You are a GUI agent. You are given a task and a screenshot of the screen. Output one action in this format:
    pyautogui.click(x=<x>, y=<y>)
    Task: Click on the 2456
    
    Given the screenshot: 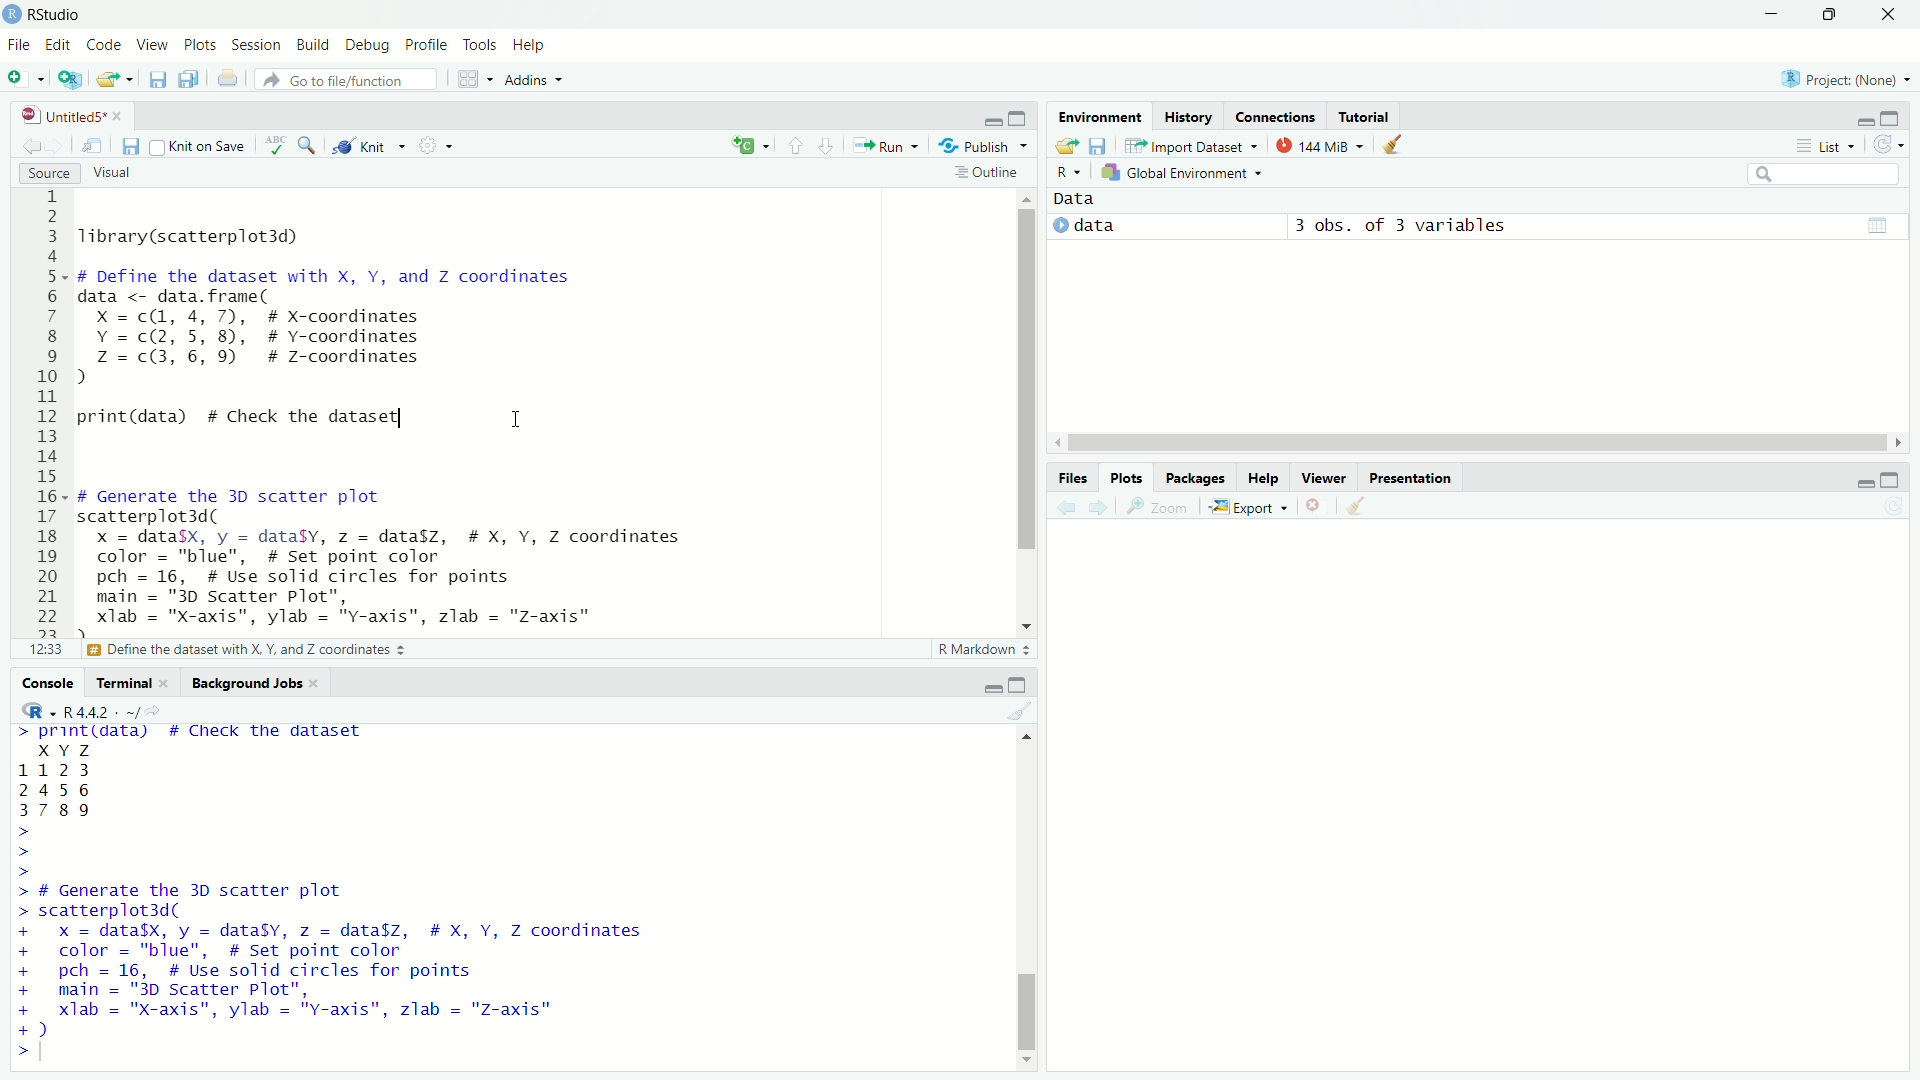 What is the action you would take?
    pyautogui.click(x=55, y=789)
    